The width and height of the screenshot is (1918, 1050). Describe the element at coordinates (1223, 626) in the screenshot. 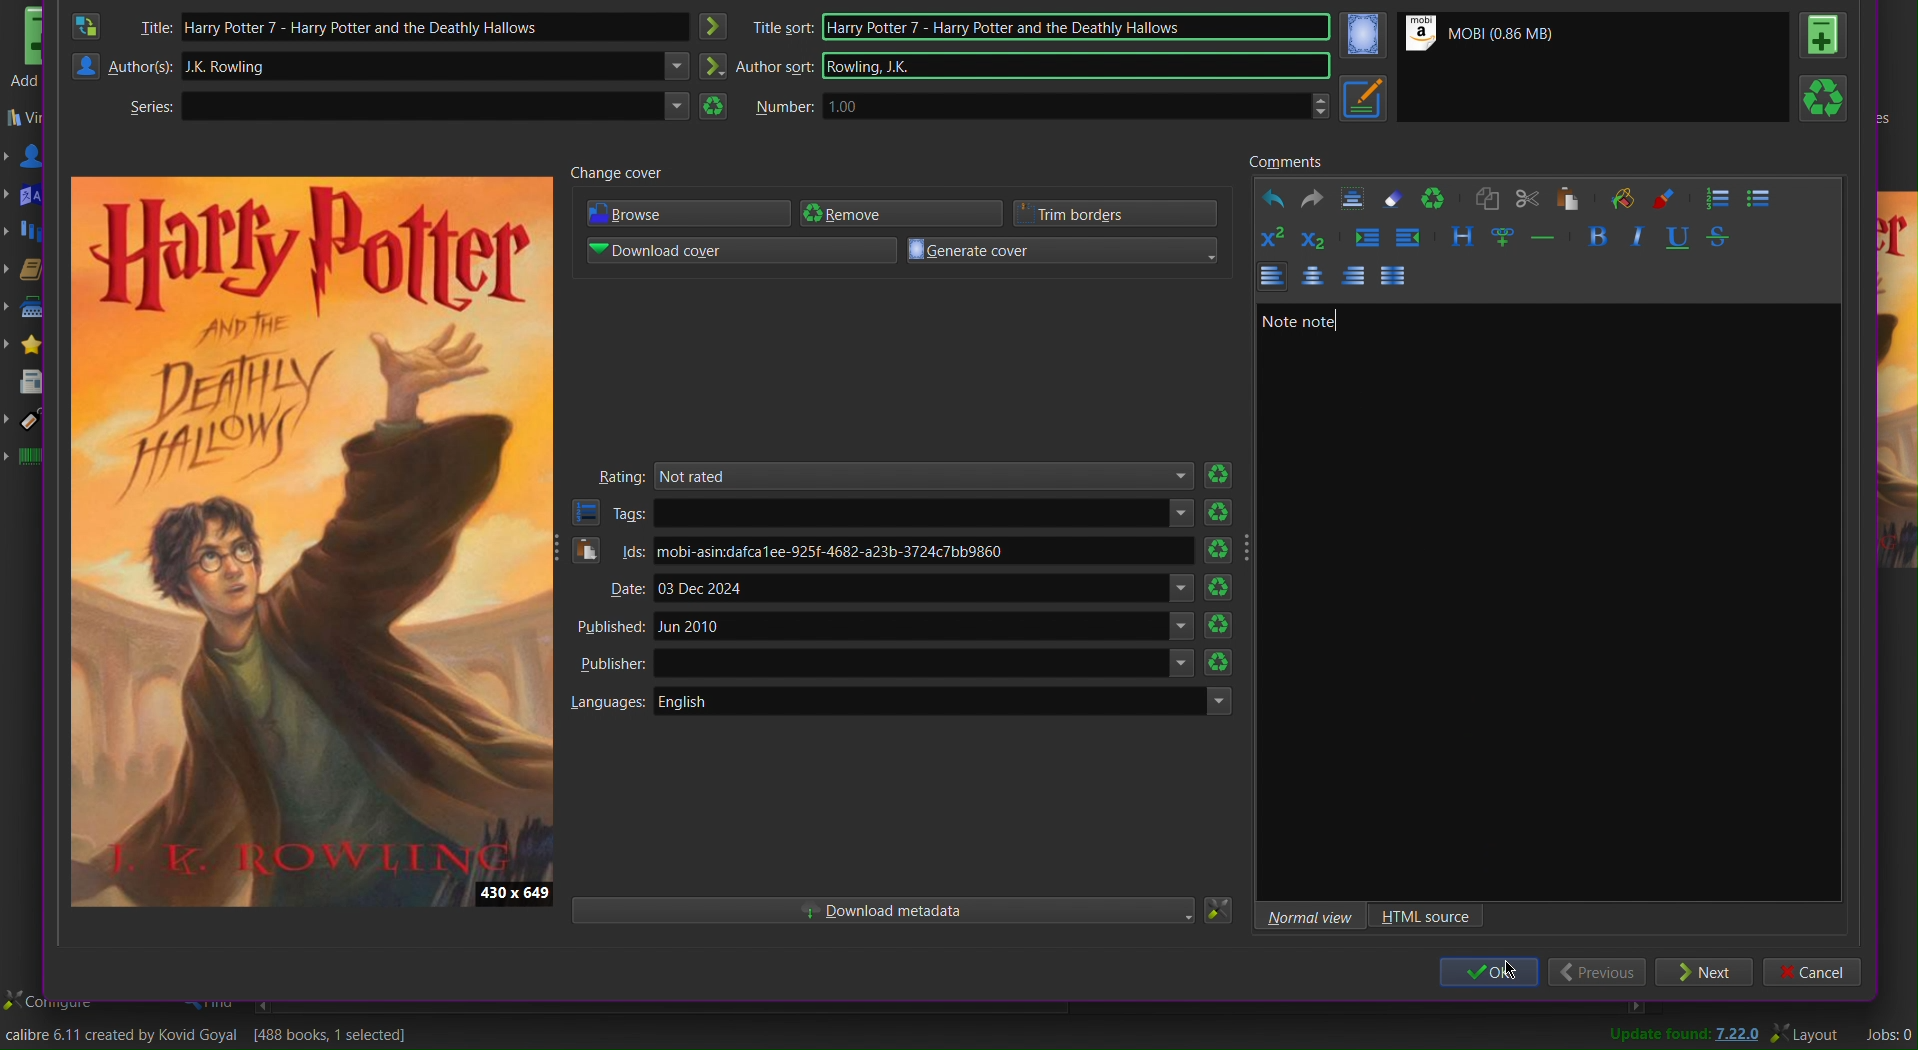

I see `refresh` at that location.